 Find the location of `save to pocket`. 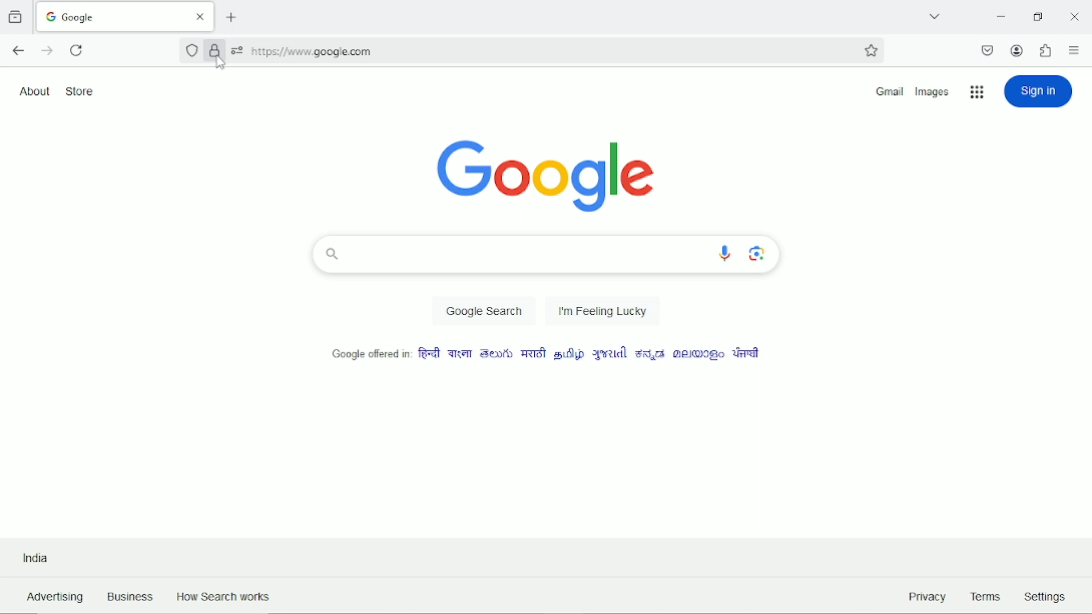

save to pocket is located at coordinates (988, 50).